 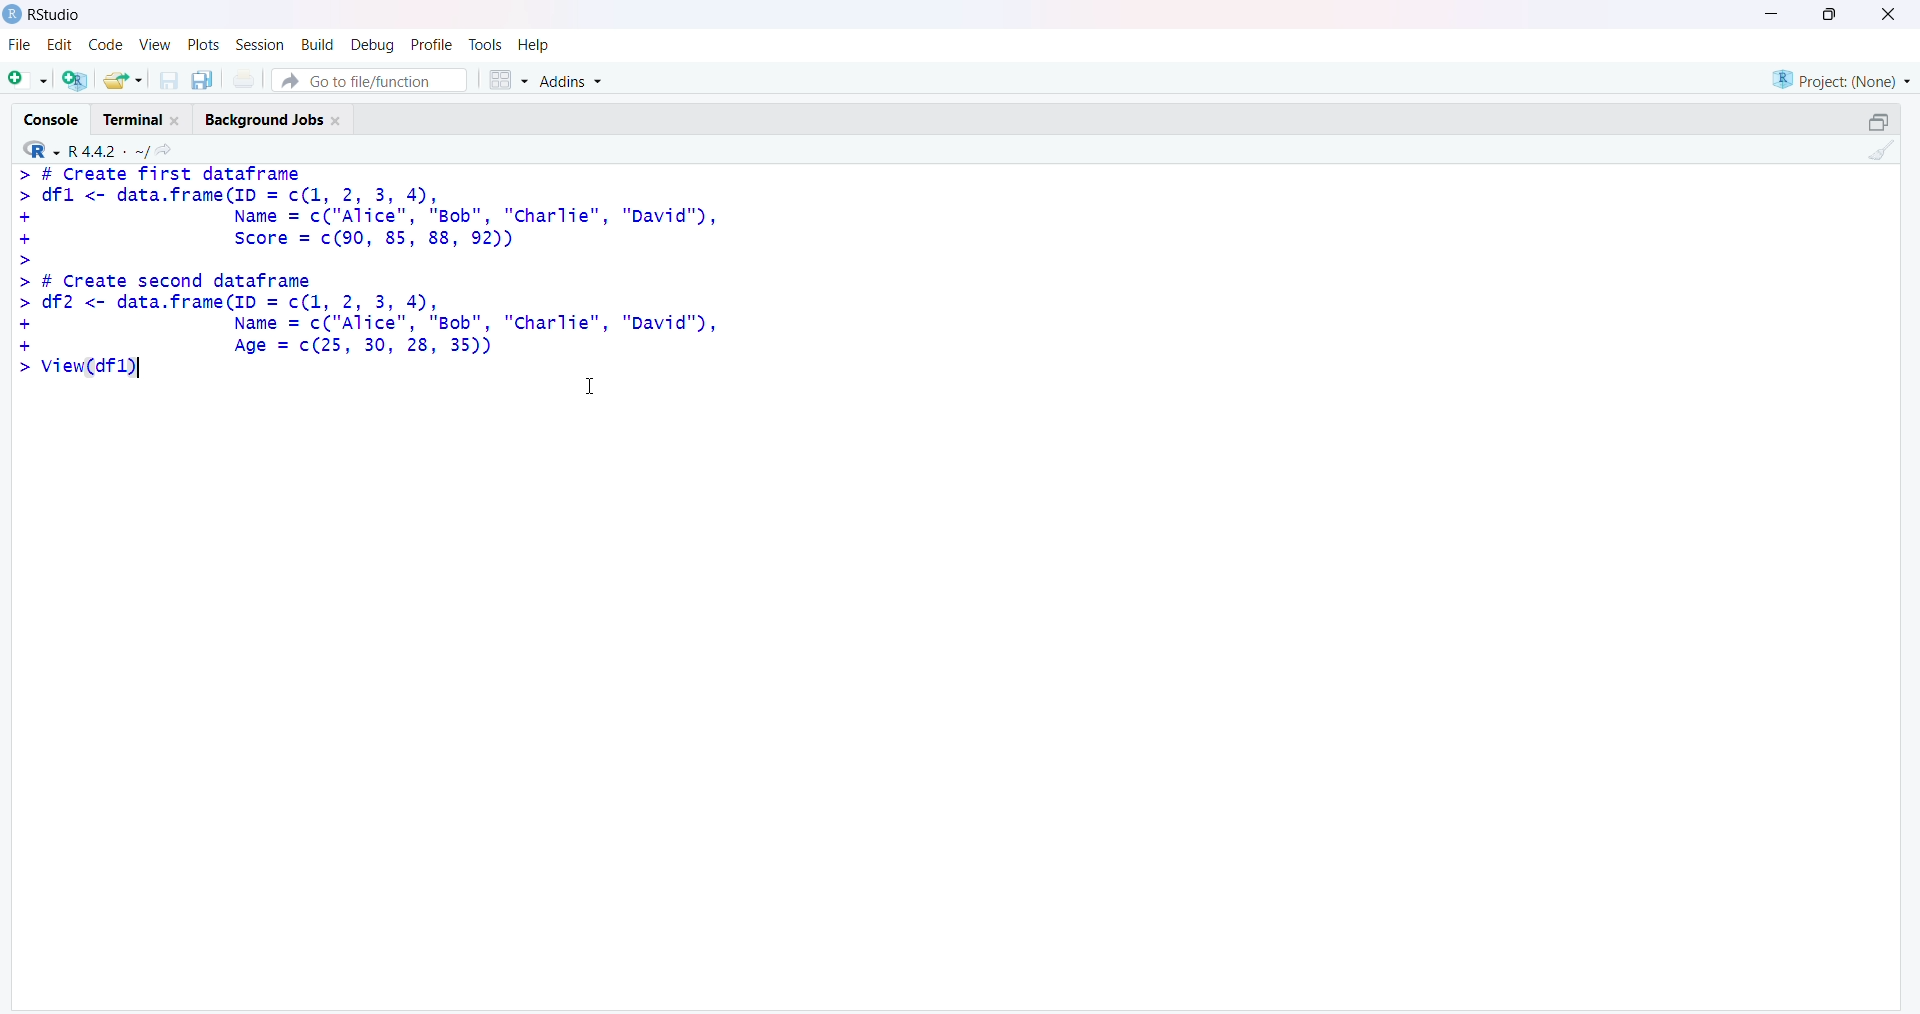 I want to click on project (none), so click(x=1841, y=79).